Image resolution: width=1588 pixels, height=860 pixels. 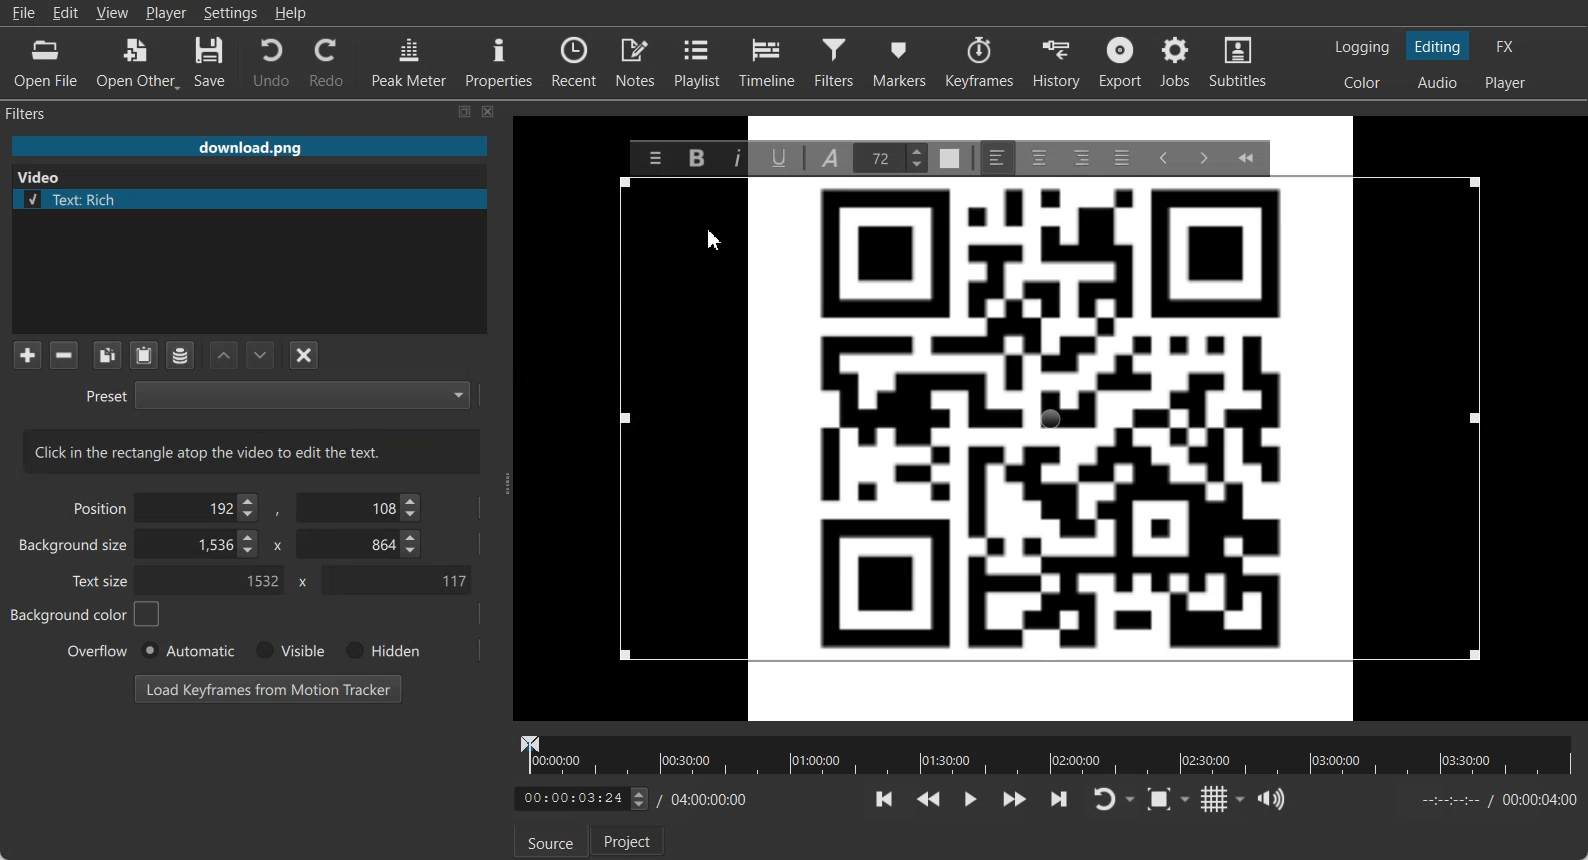 What do you see at coordinates (979, 61) in the screenshot?
I see `Keyframes` at bounding box center [979, 61].